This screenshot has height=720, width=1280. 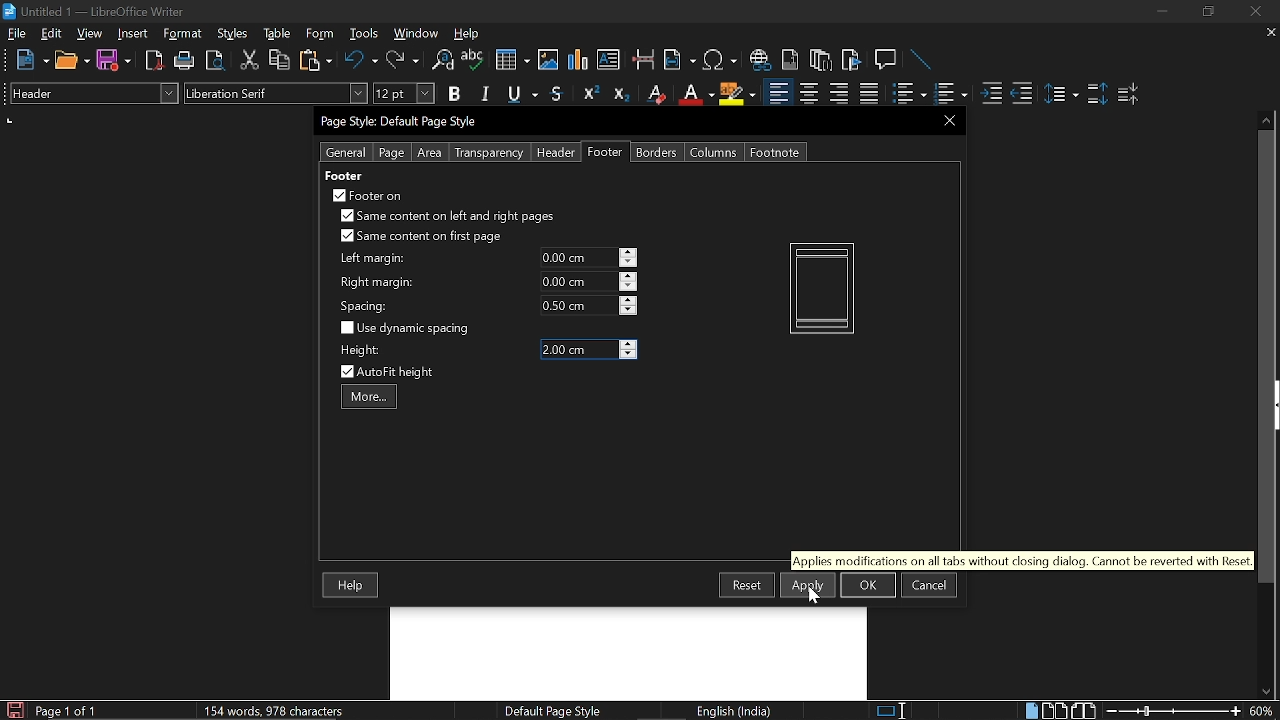 What do you see at coordinates (278, 60) in the screenshot?
I see `Copy` at bounding box center [278, 60].